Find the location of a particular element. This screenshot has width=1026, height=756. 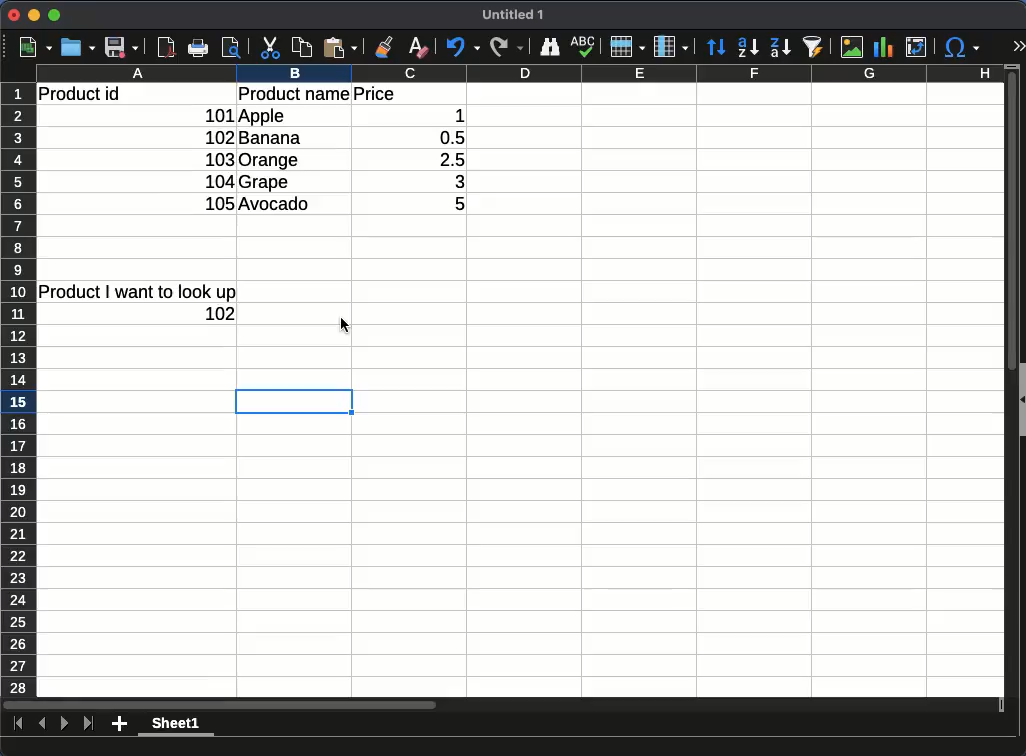

grape is located at coordinates (265, 183).